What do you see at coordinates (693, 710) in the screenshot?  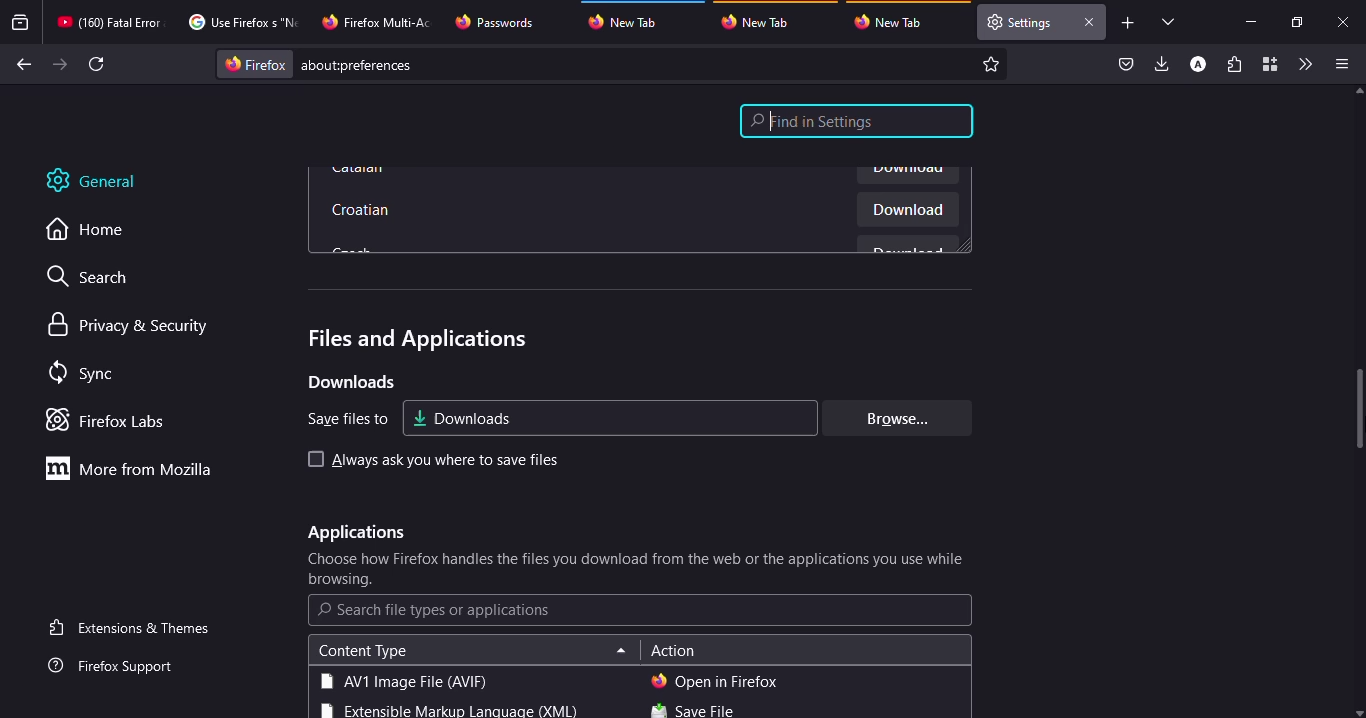 I see `save` at bounding box center [693, 710].